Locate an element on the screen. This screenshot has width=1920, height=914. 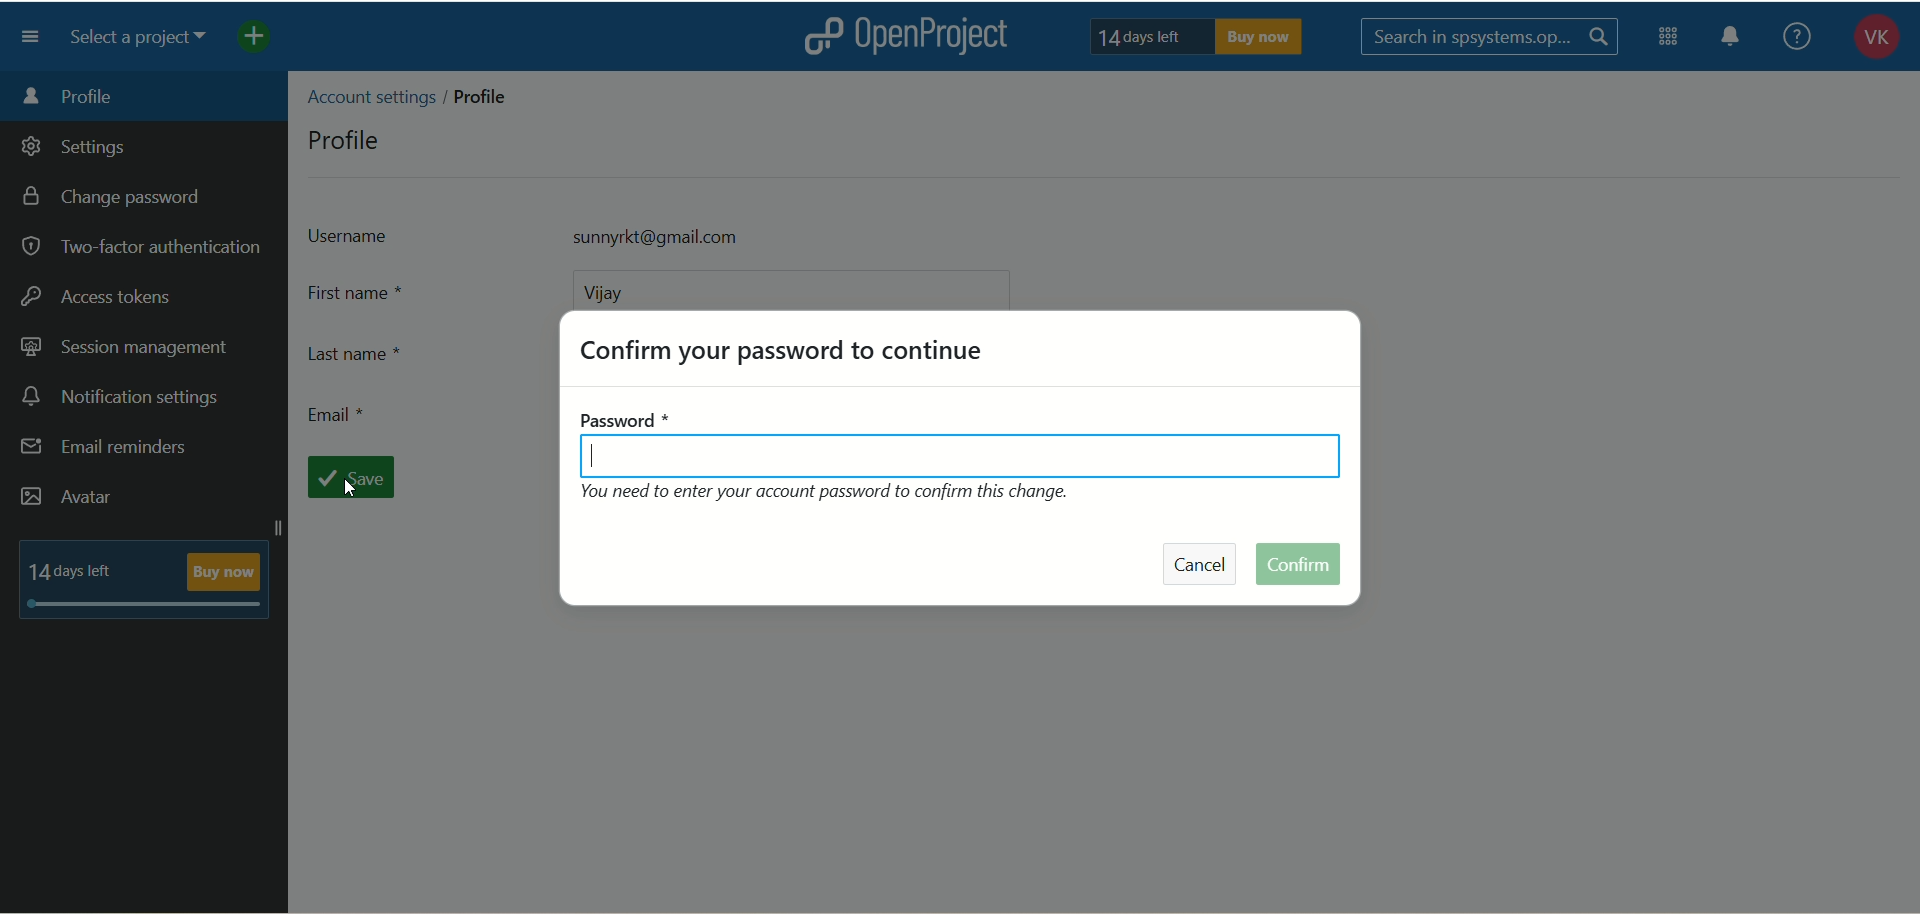
account is located at coordinates (1868, 40).